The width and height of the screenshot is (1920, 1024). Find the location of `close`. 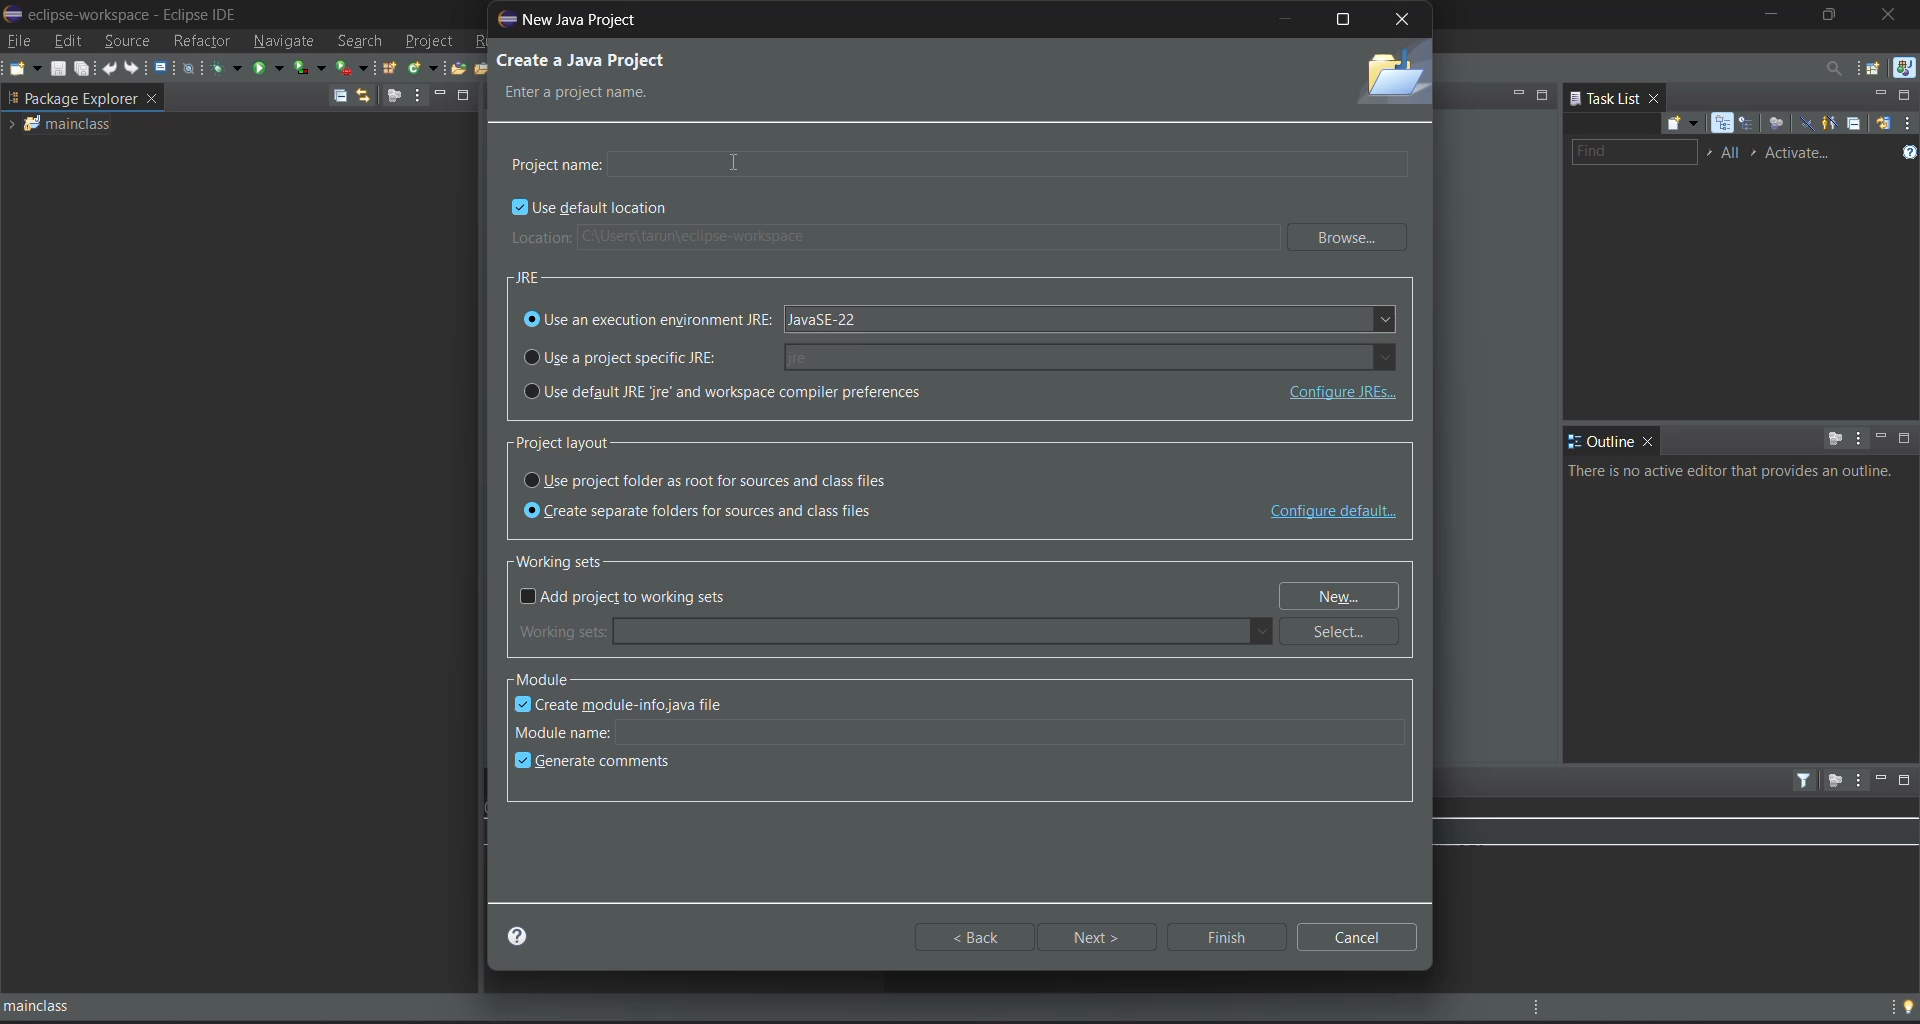

close is located at coordinates (1649, 441).